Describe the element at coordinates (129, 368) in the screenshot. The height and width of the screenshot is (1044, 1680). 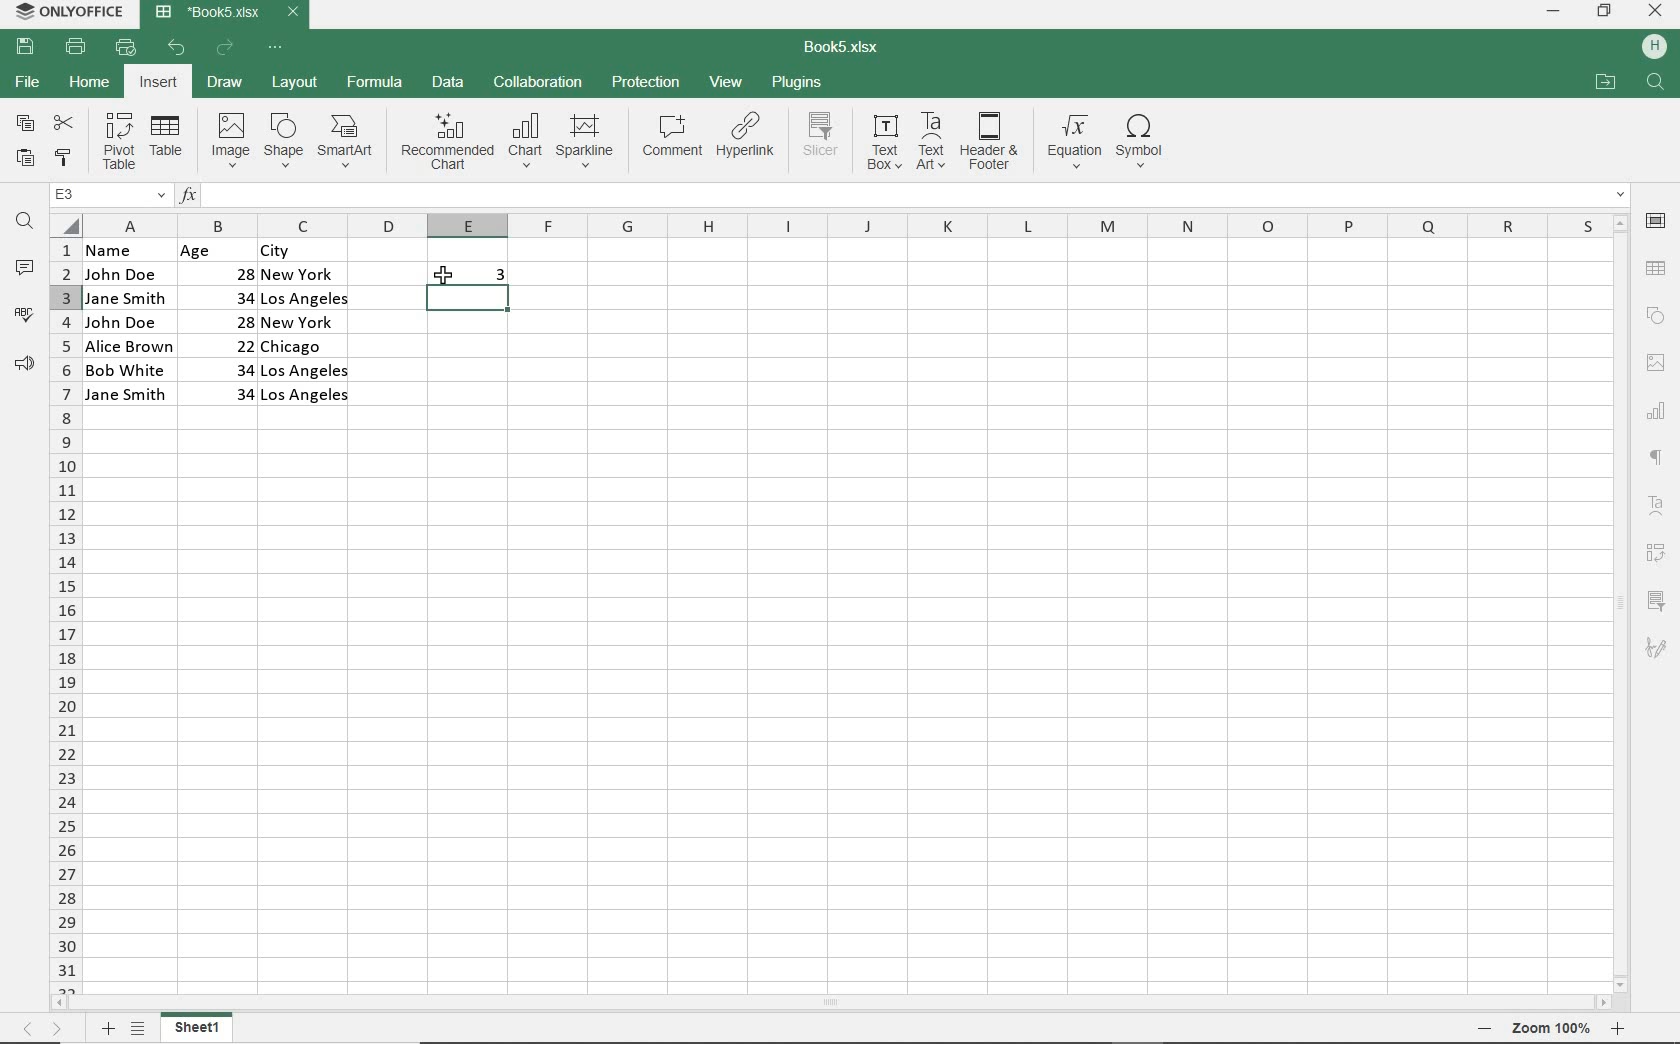
I see `Bob White` at that location.